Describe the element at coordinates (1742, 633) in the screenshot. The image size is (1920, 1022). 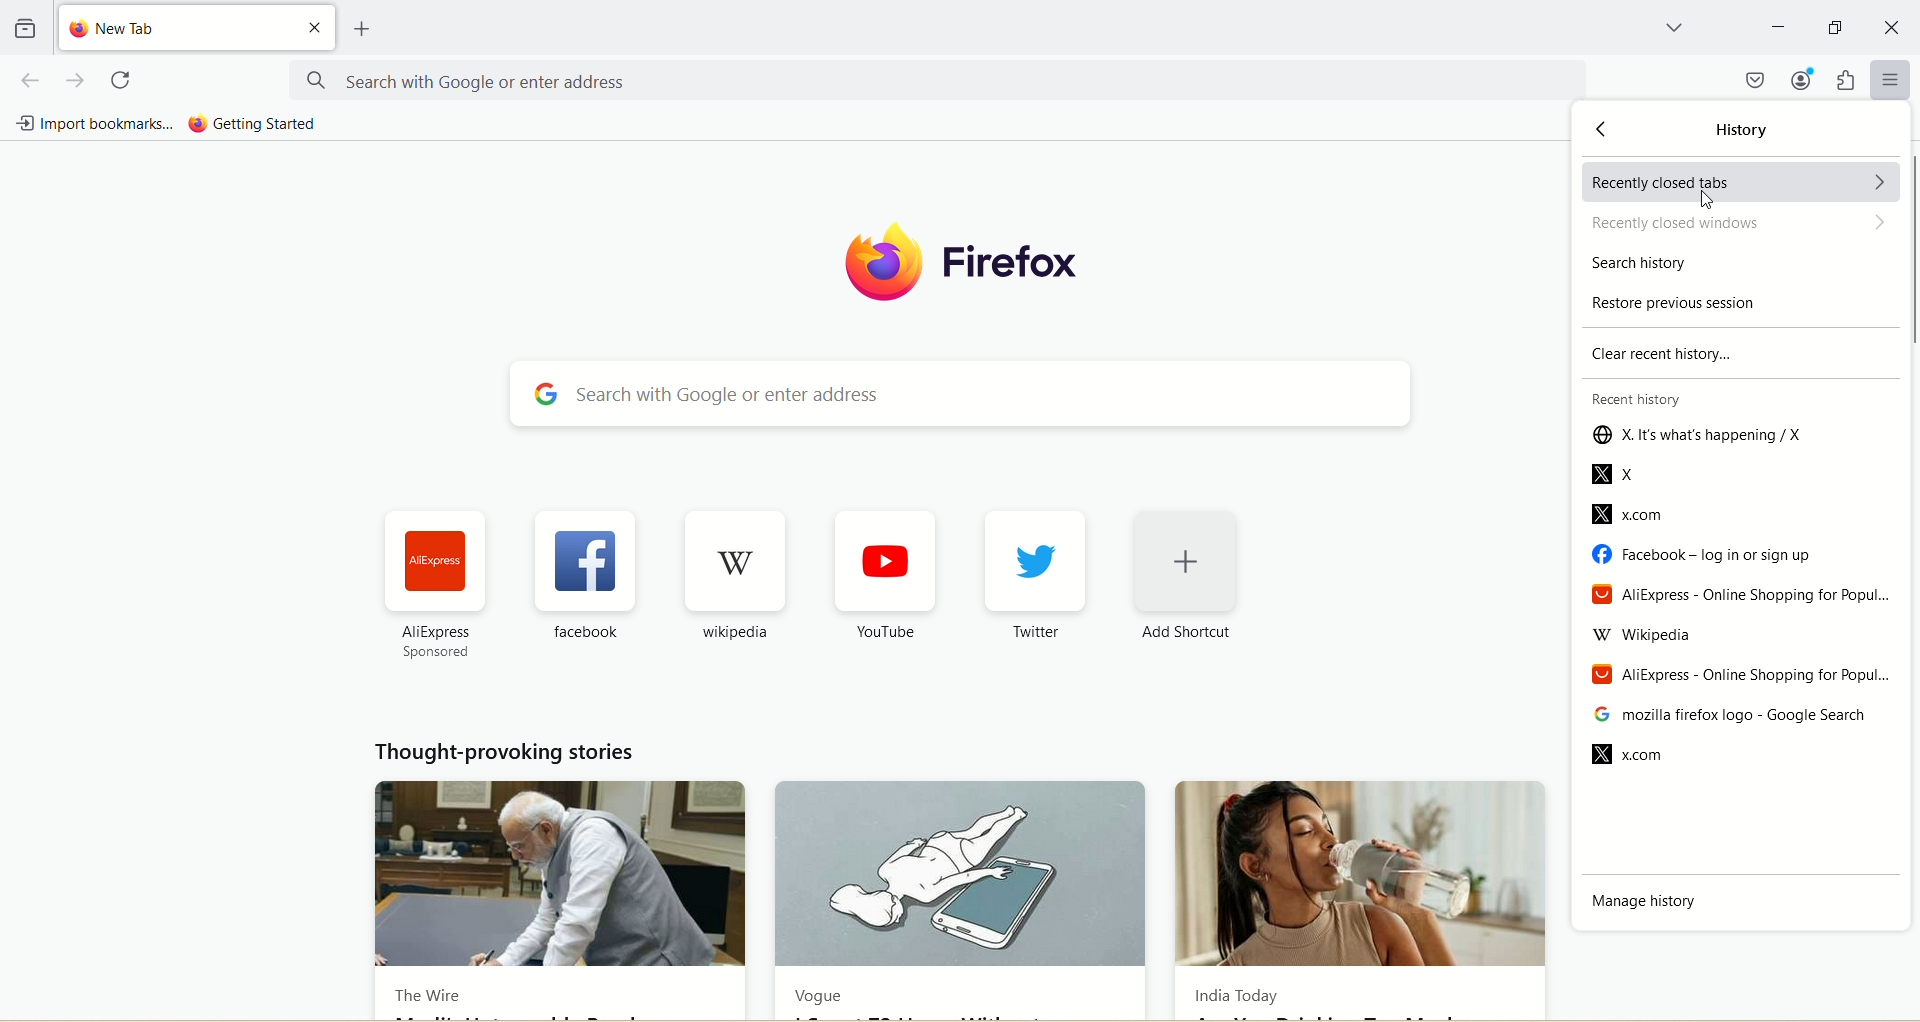
I see `wikipedia` at that location.